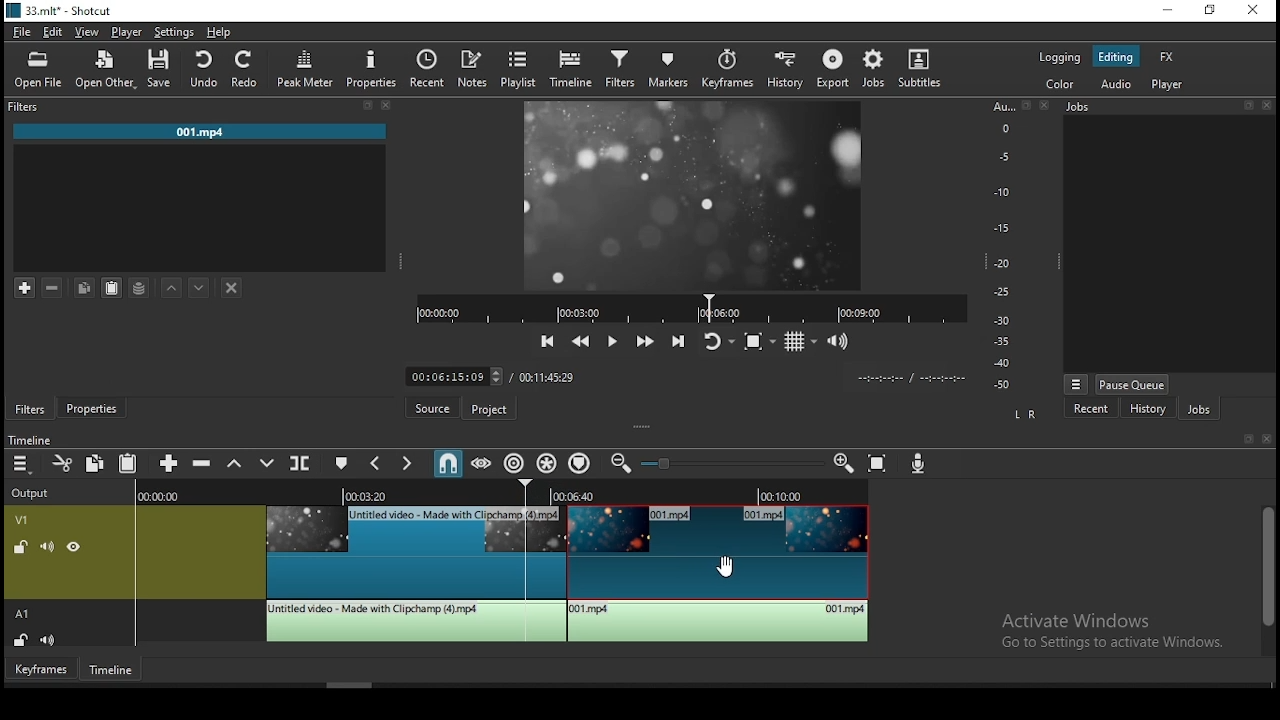 Image resolution: width=1280 pixels, height=720 pixels. What do you see at coordinates (619, 467) in the screenshot?
I see `zoom timeline out` at bounding box center [619, 467].